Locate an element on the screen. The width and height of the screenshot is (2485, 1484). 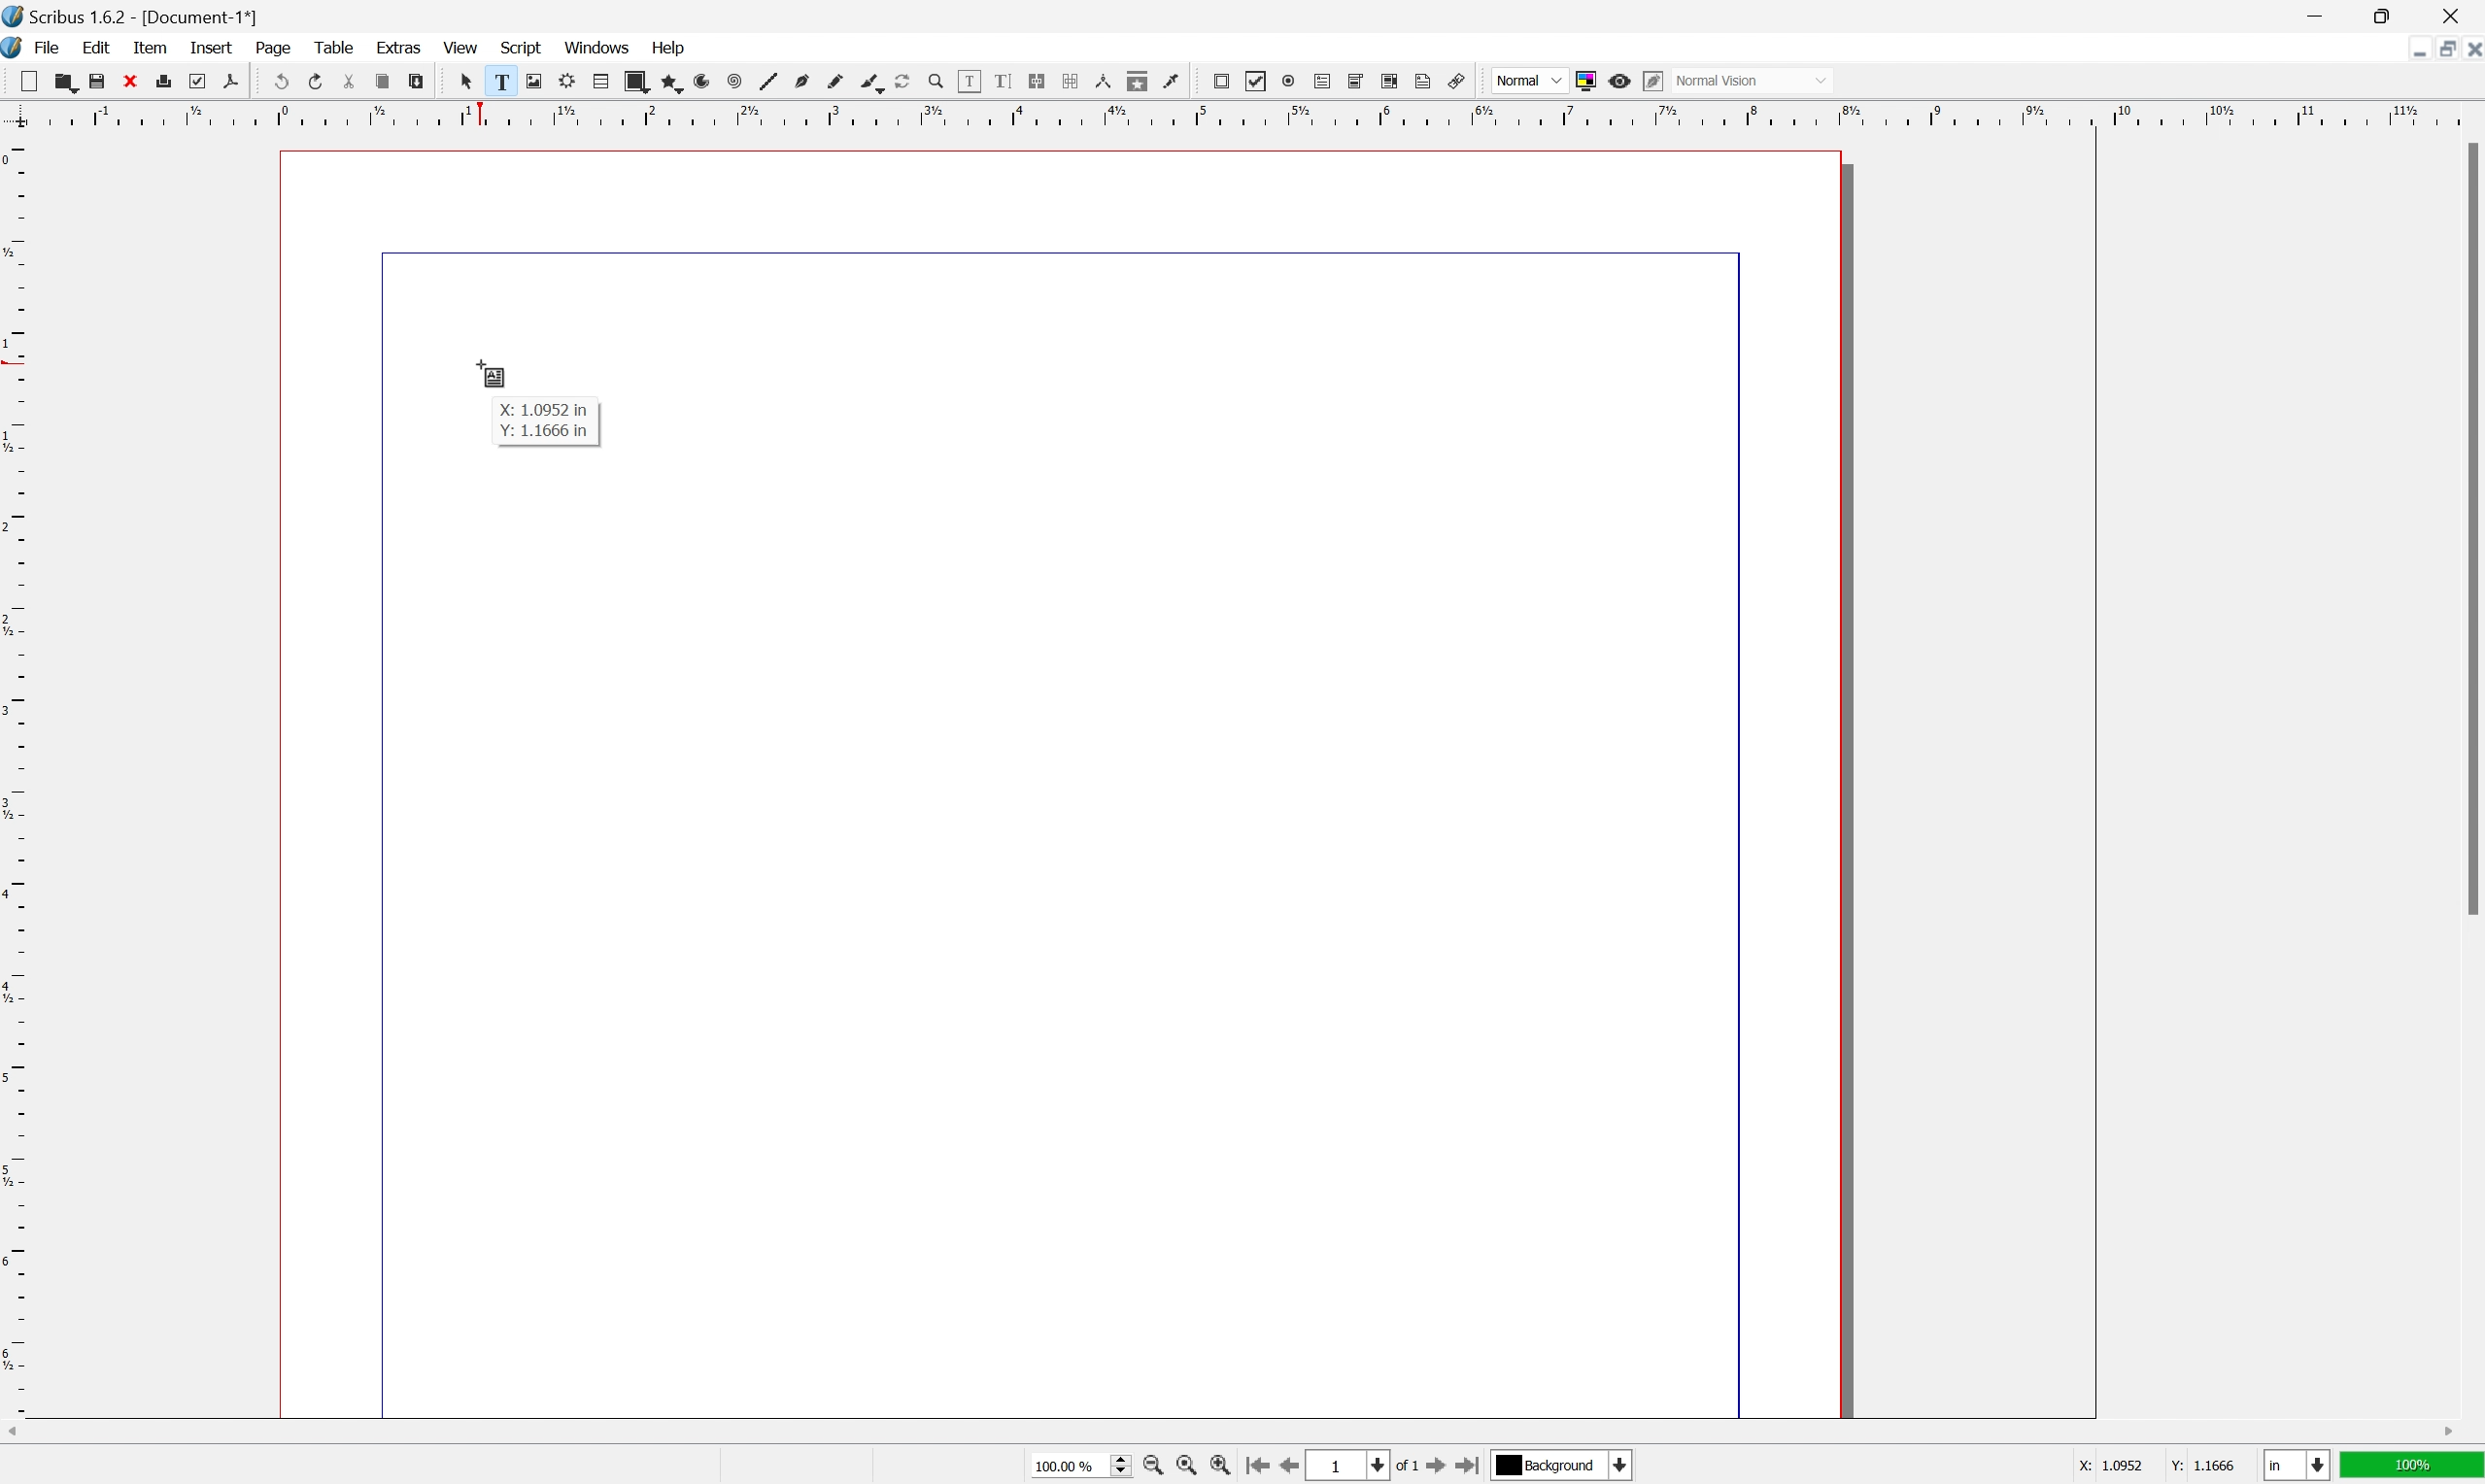
select current unit is located at coordinates (2297, 1467).